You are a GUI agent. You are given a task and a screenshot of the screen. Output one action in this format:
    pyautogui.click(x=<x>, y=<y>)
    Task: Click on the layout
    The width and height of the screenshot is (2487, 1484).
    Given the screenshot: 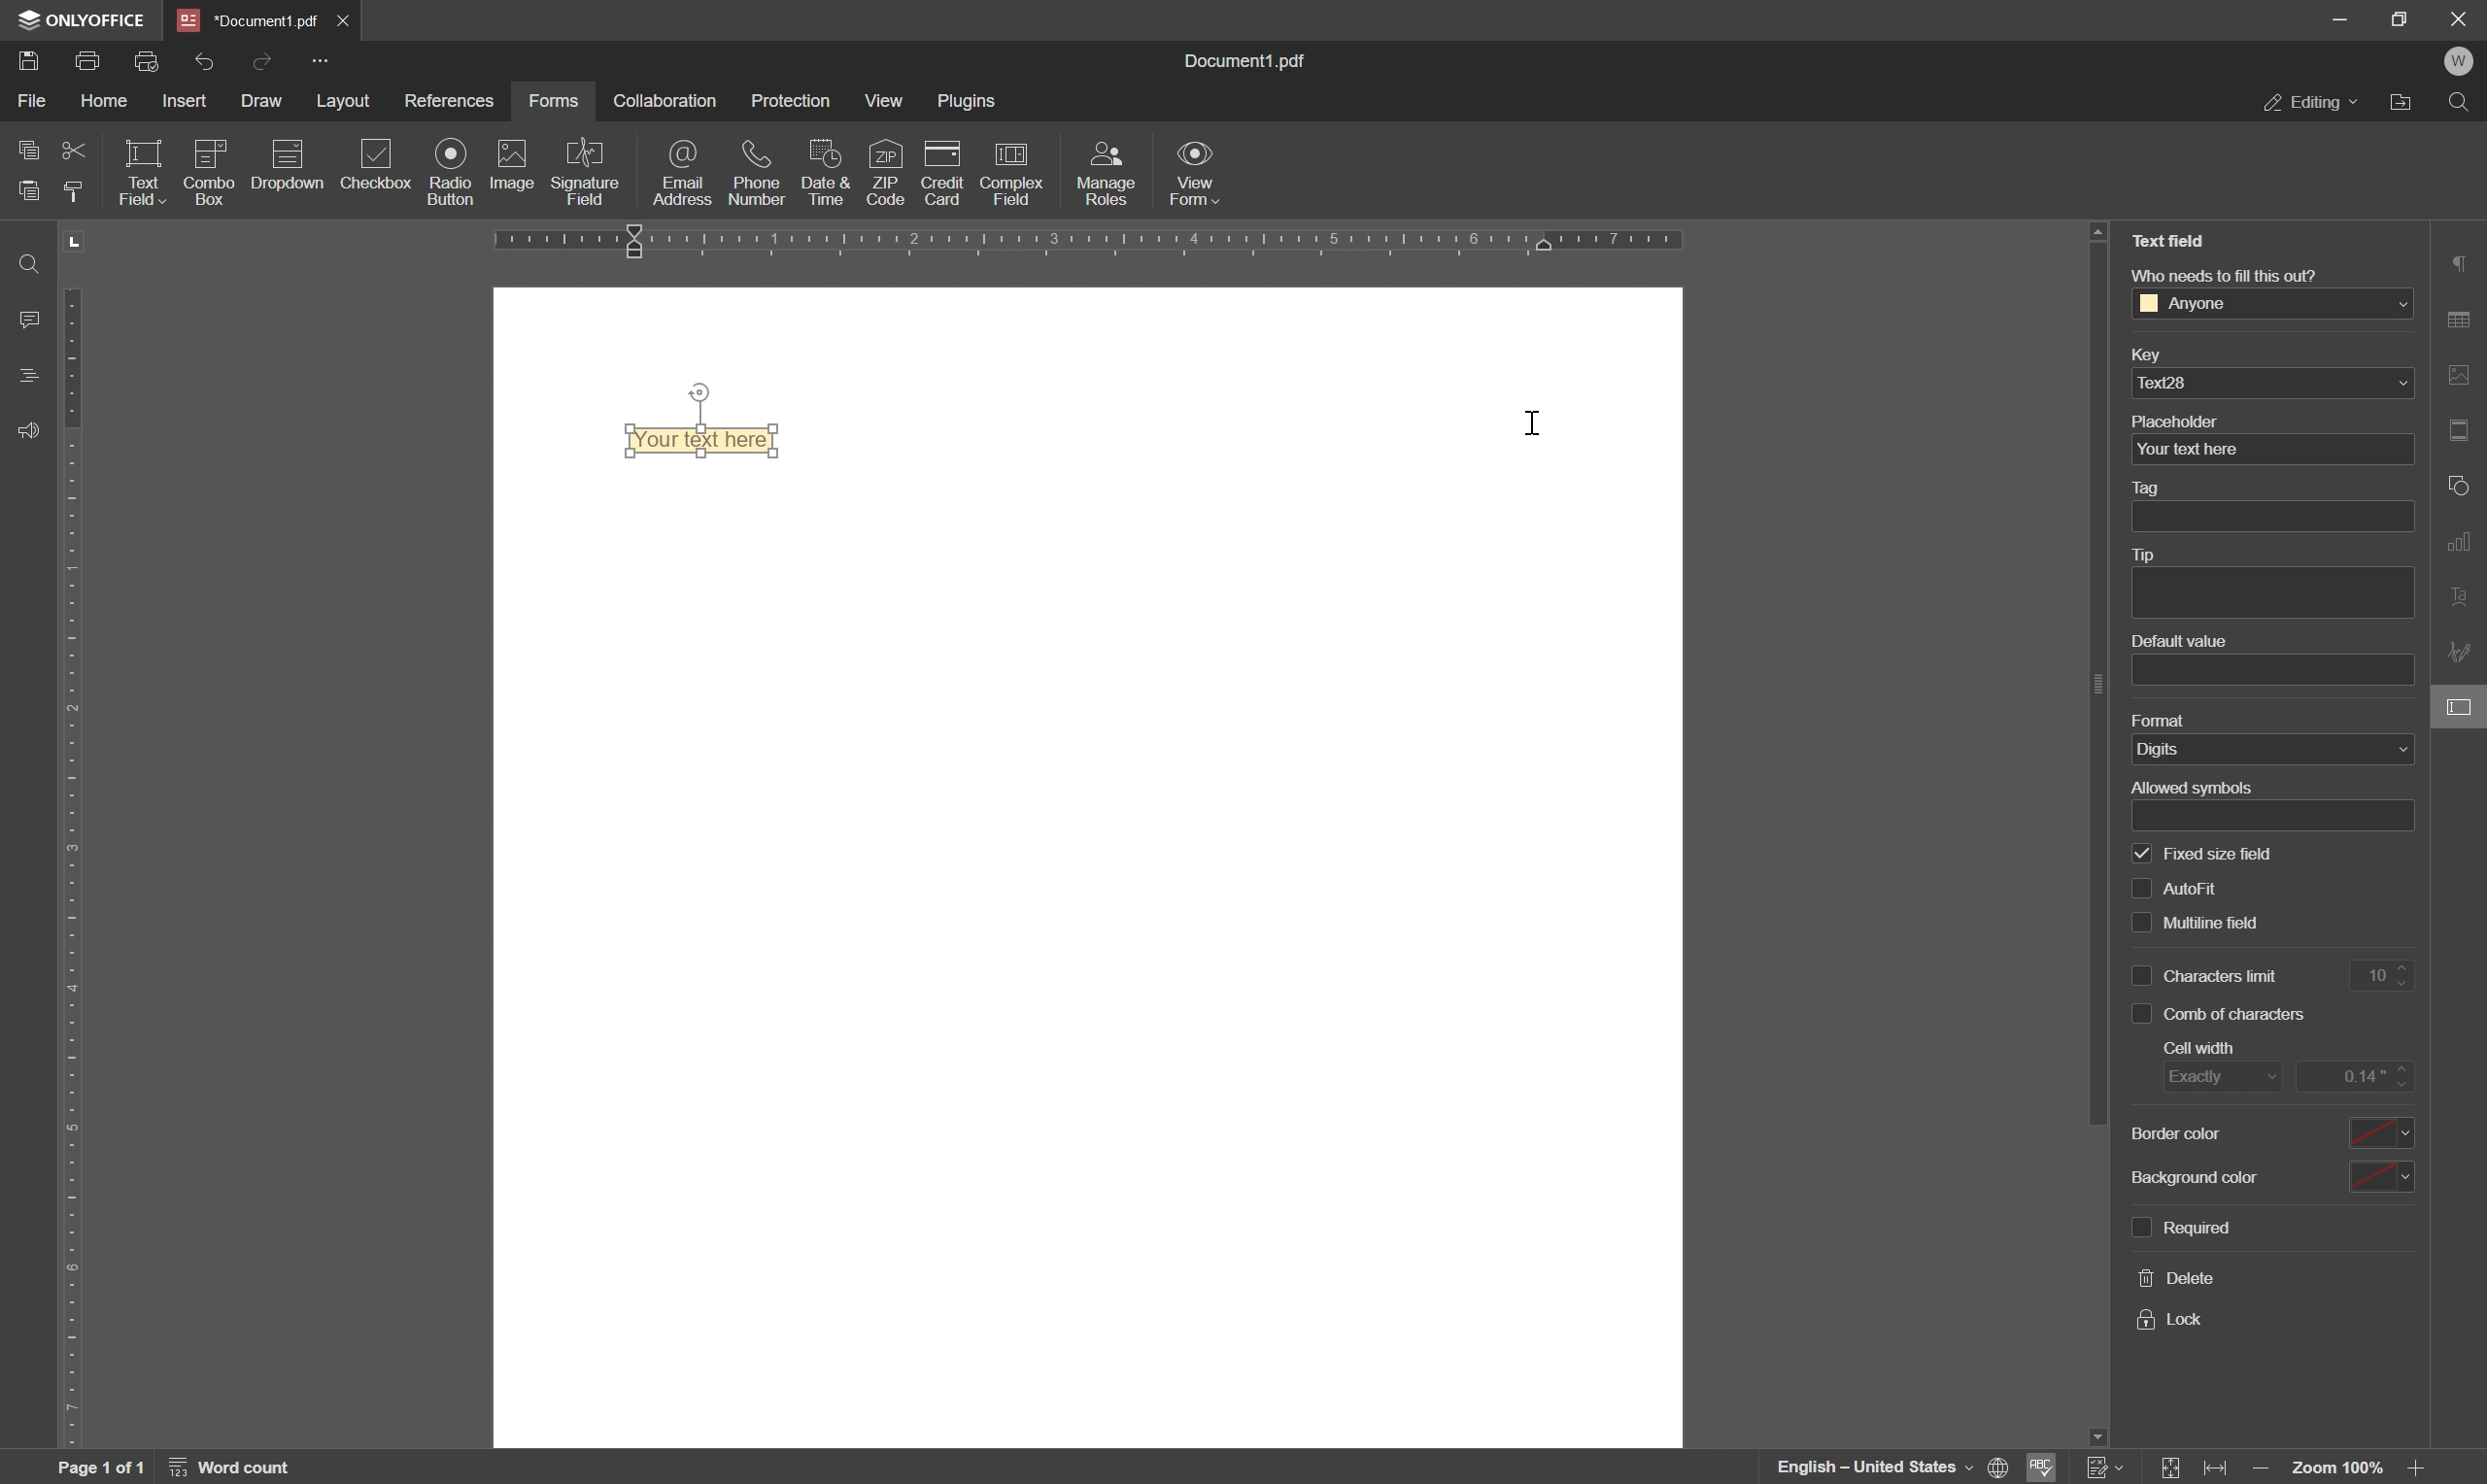 What is the action you would take?
    pyautogui.click(x=348, y=101)
    